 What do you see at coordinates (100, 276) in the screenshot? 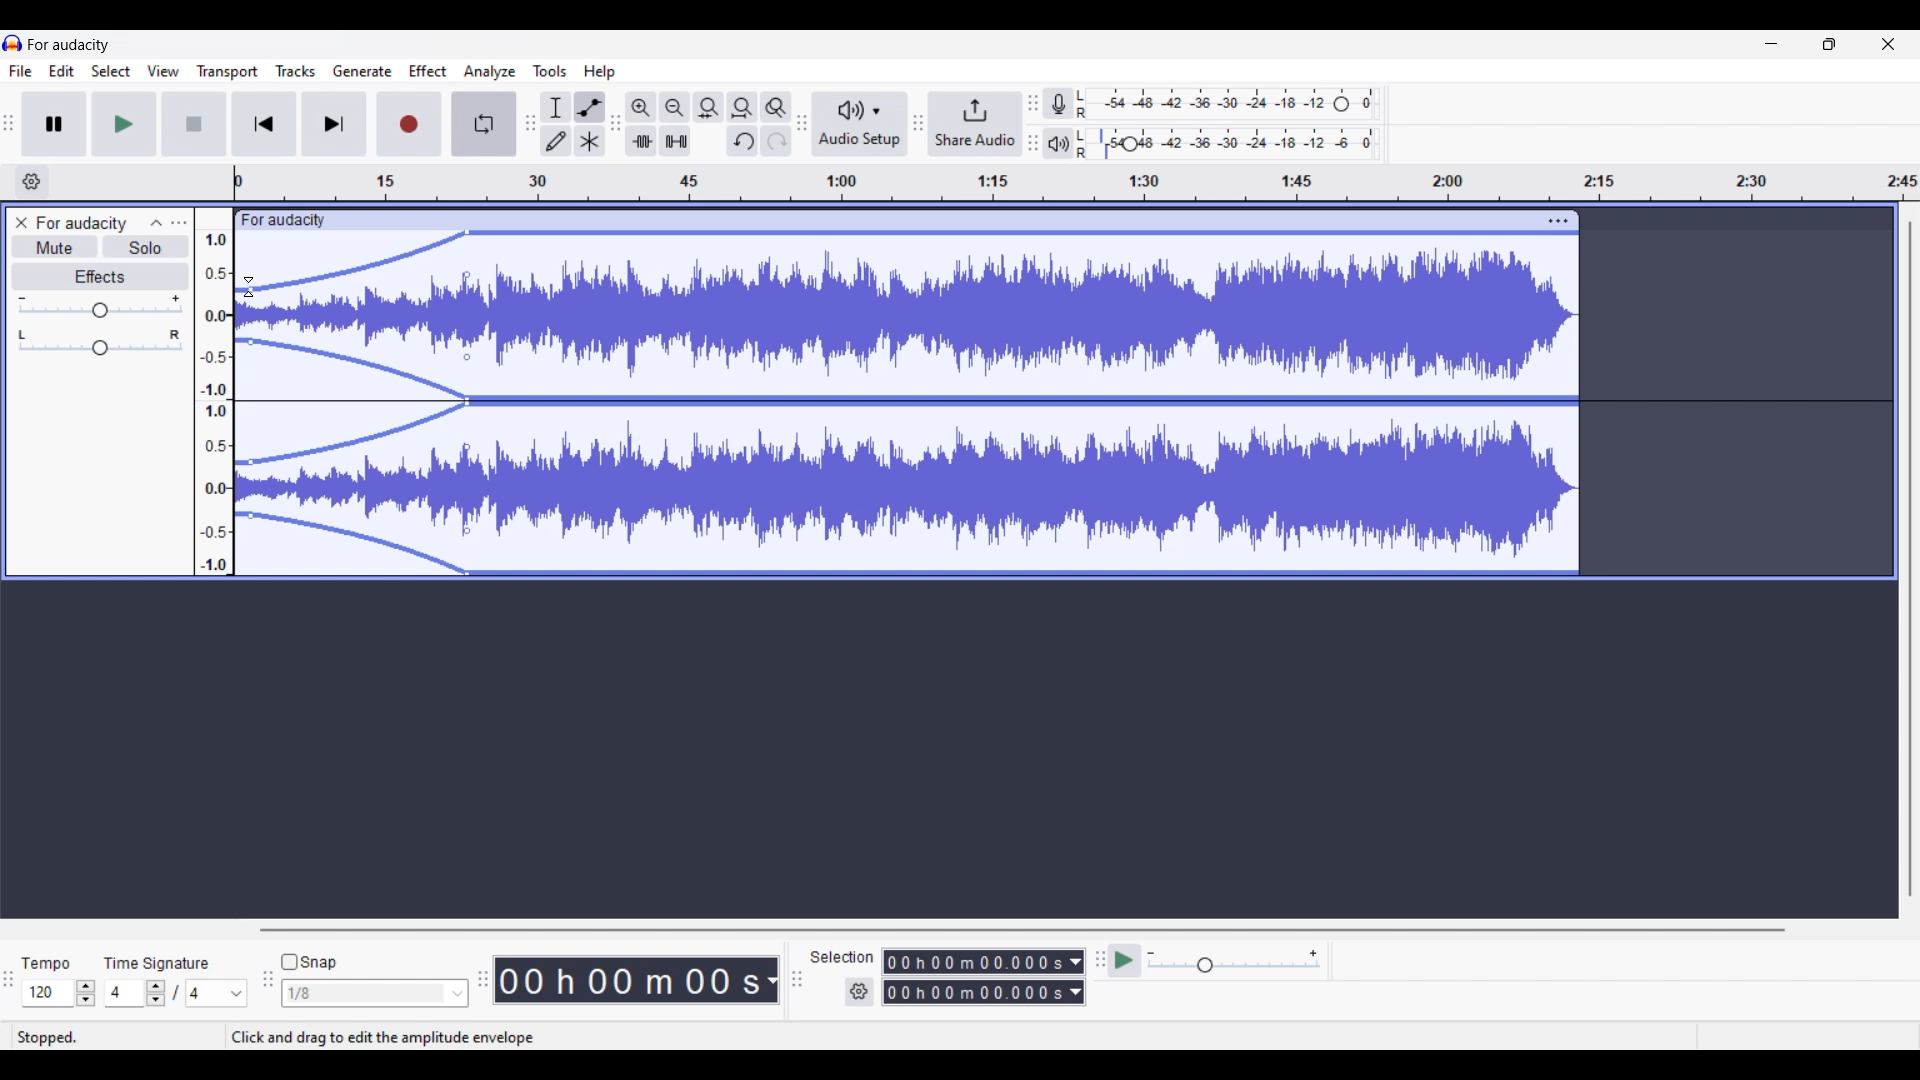
I see `Effects` at bounding box center [100, 276].